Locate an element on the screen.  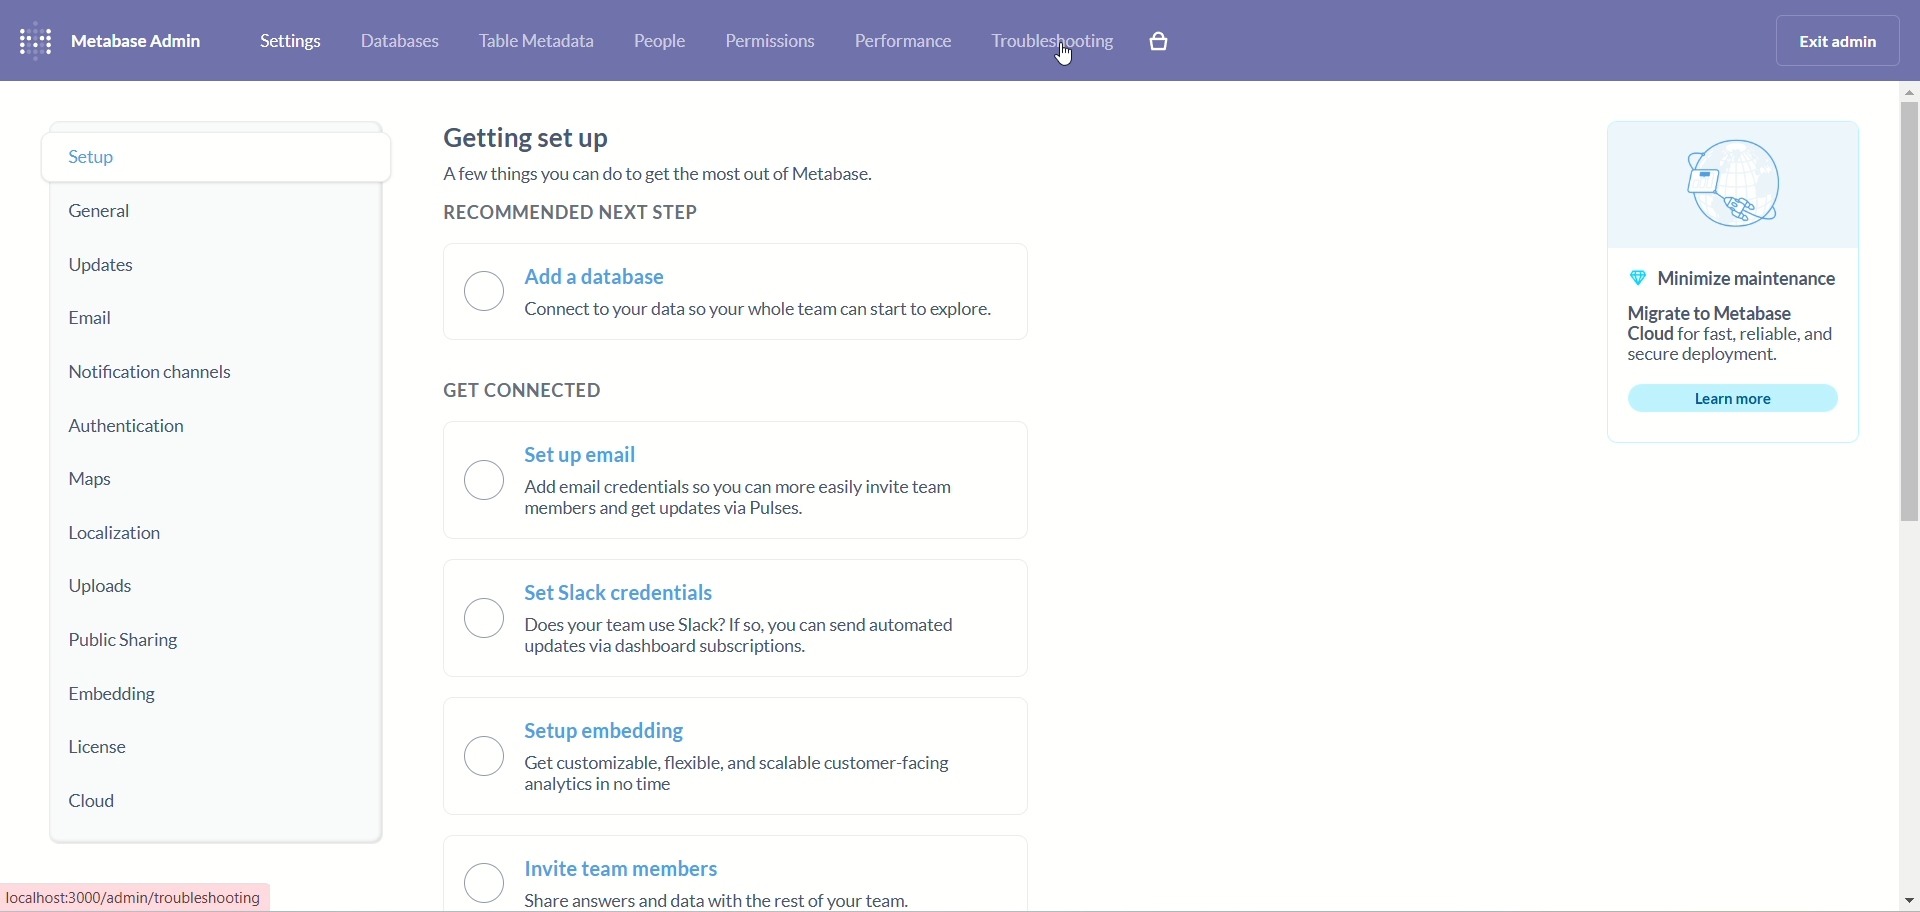
text is located at coordinates (694, 191).